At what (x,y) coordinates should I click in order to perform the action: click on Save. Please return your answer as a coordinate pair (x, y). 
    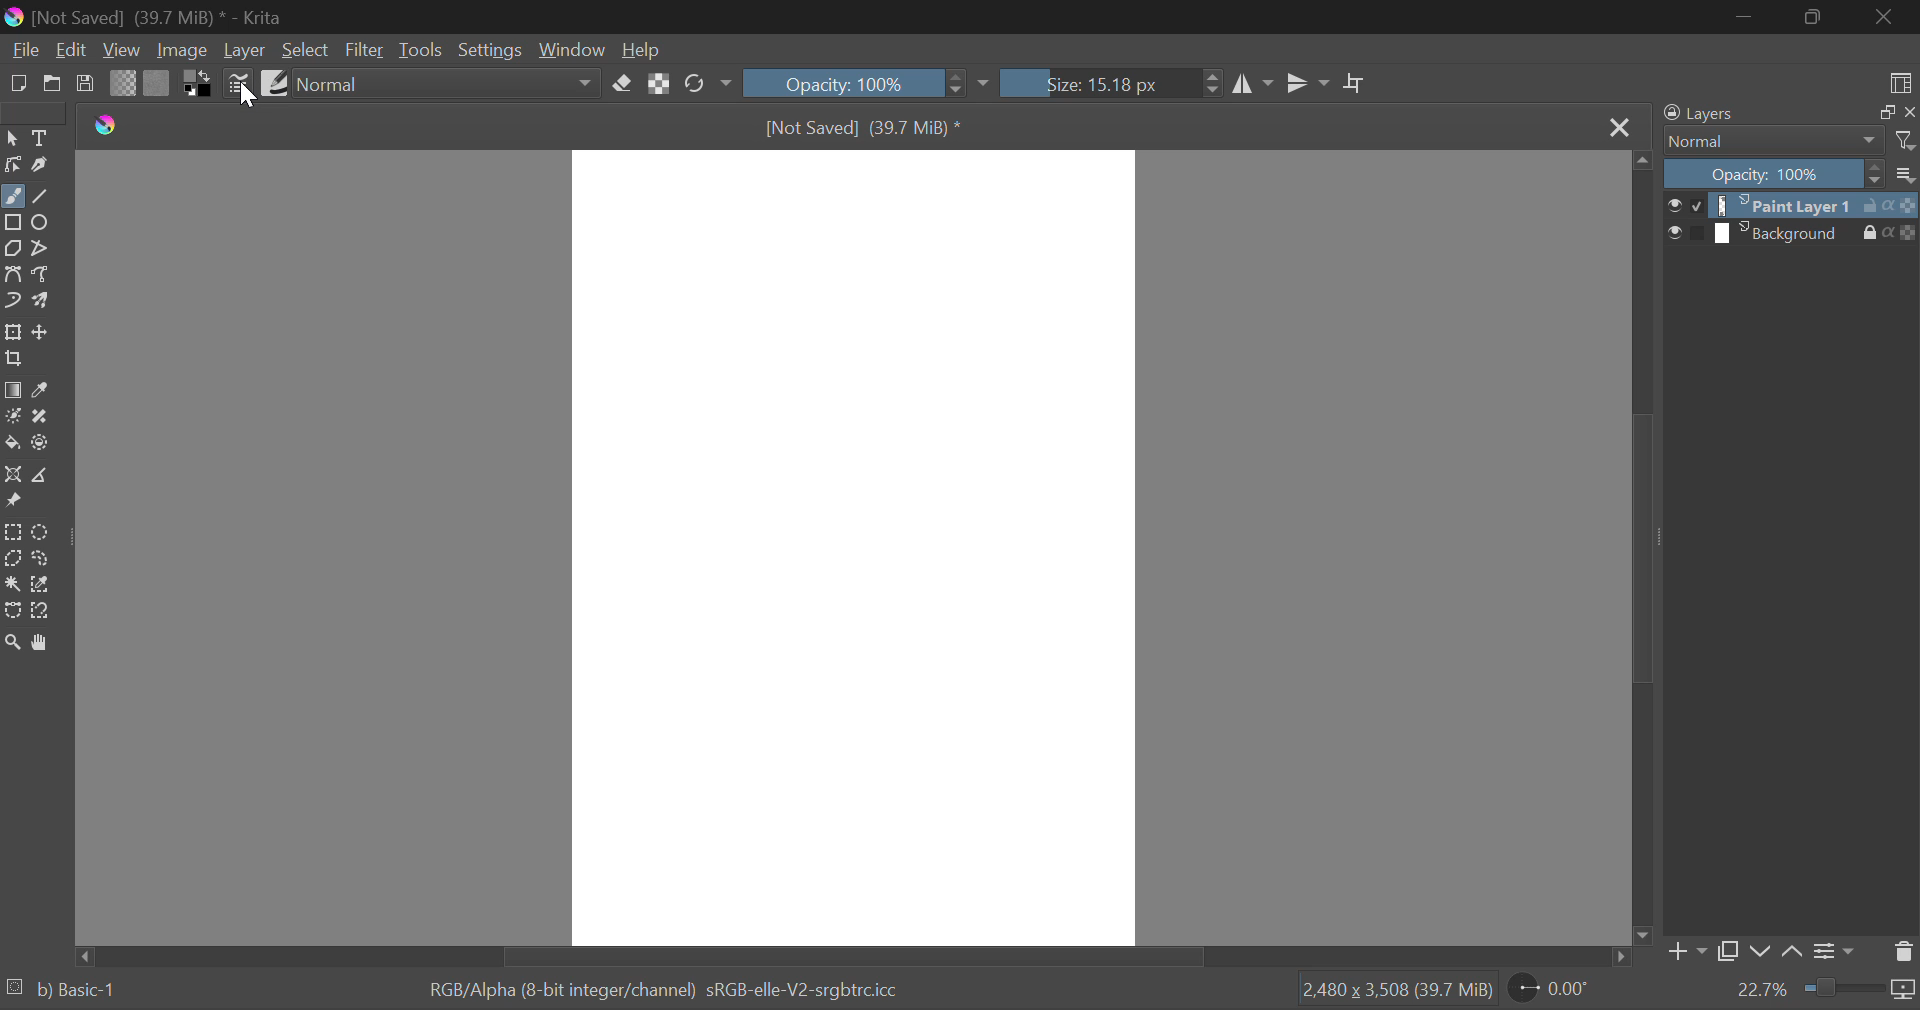
    Looking at the image, I should click on (86, 84).